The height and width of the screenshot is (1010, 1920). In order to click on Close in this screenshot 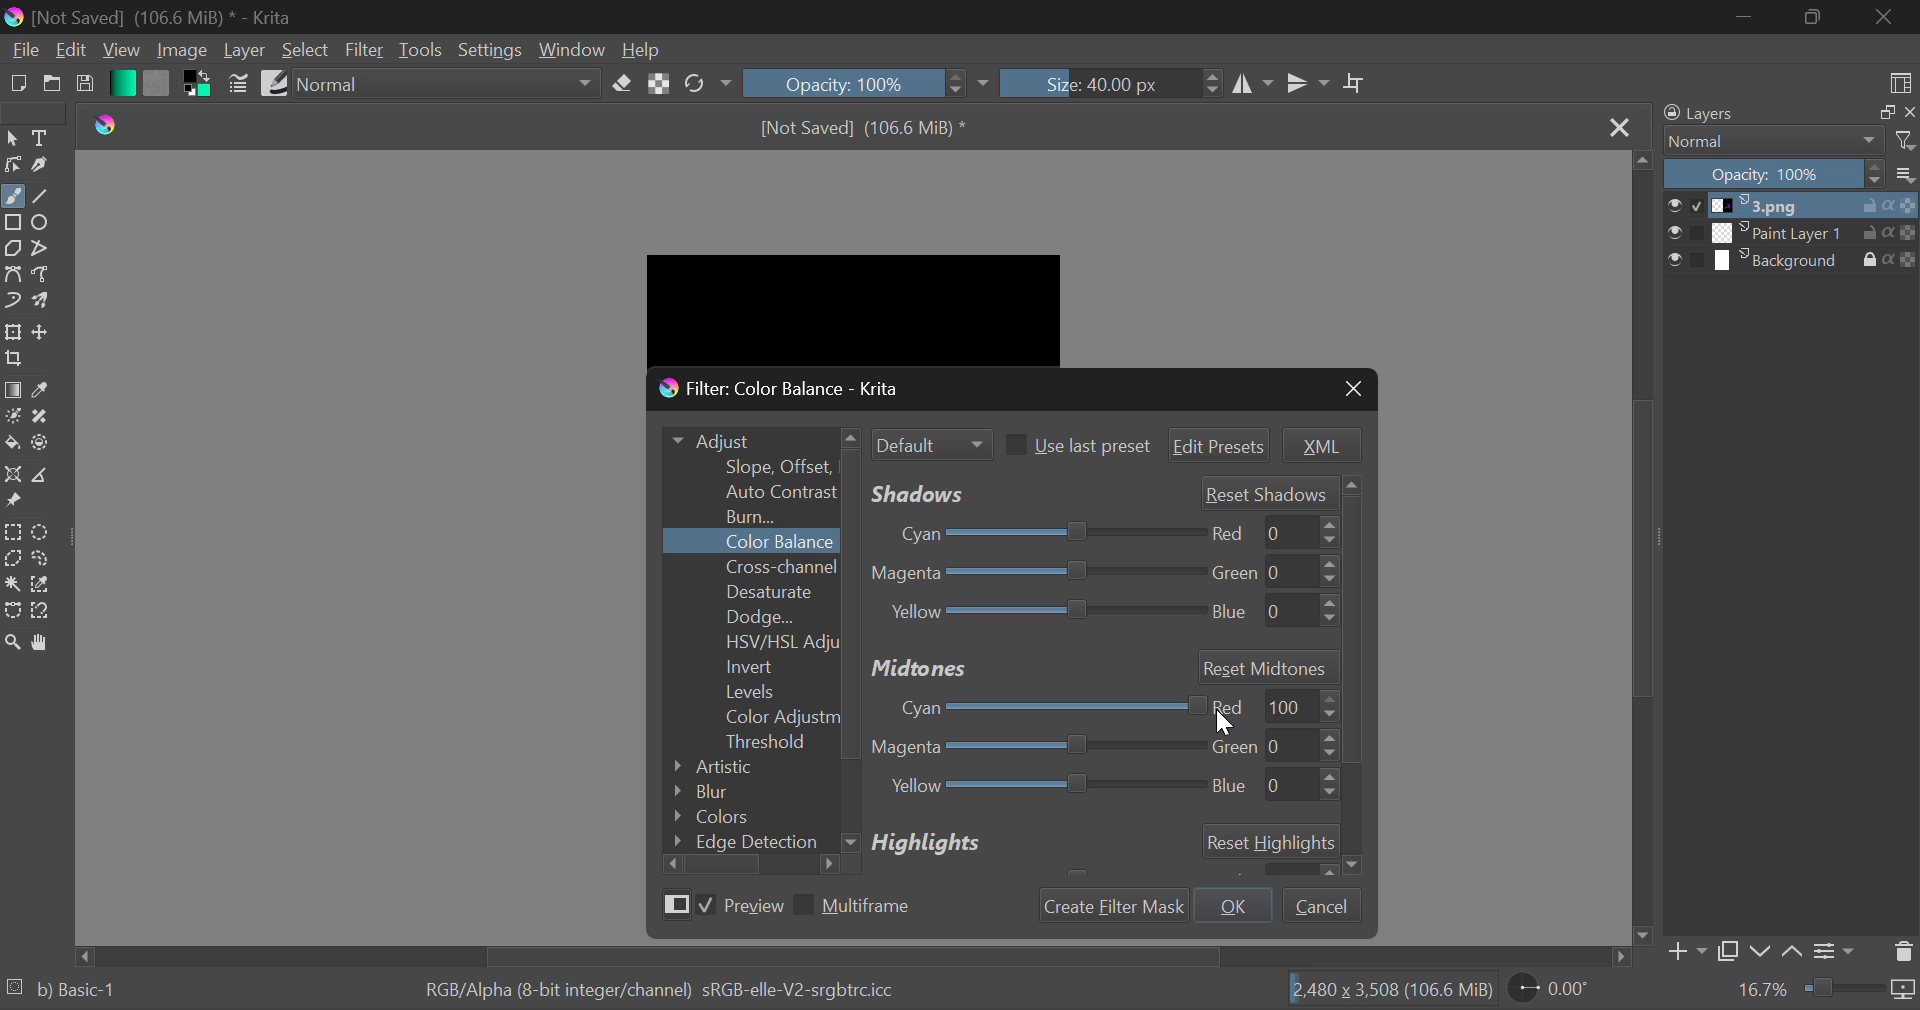, I will do `click(1620, 124)`.